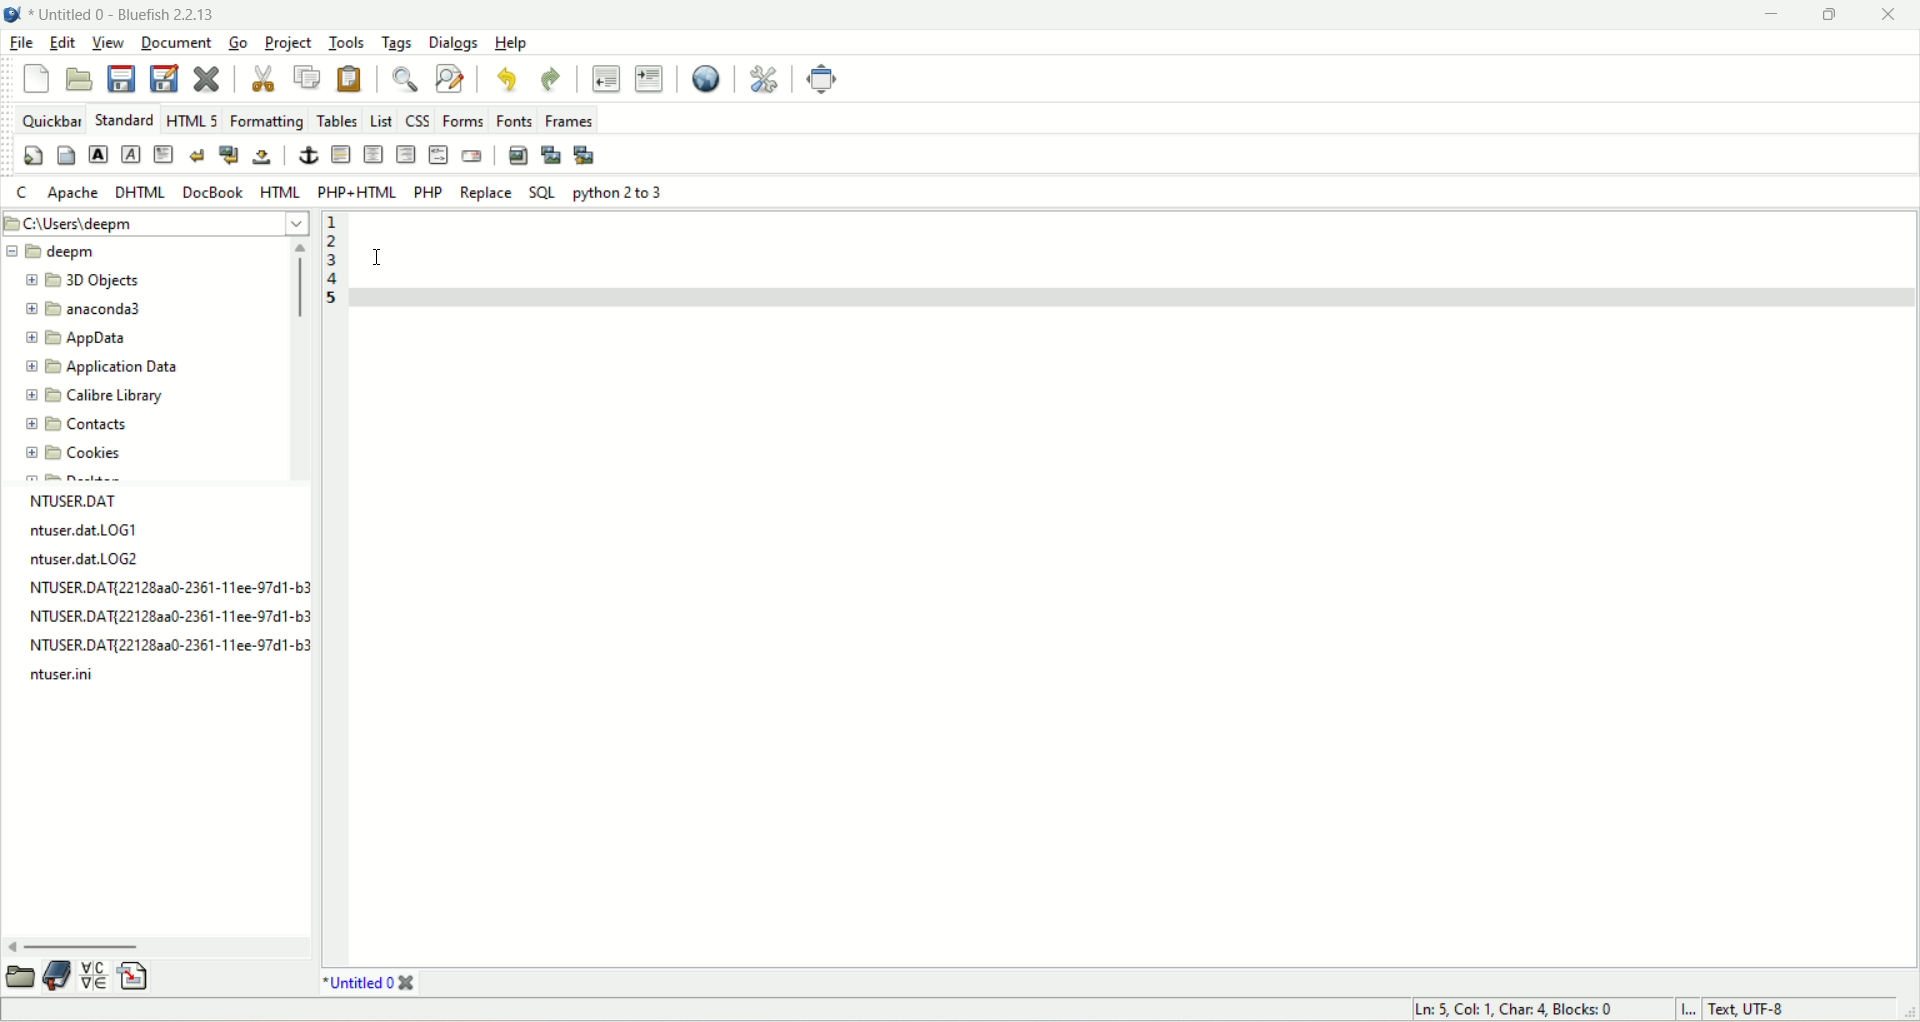  I want to click on file name, so click(78, 674).